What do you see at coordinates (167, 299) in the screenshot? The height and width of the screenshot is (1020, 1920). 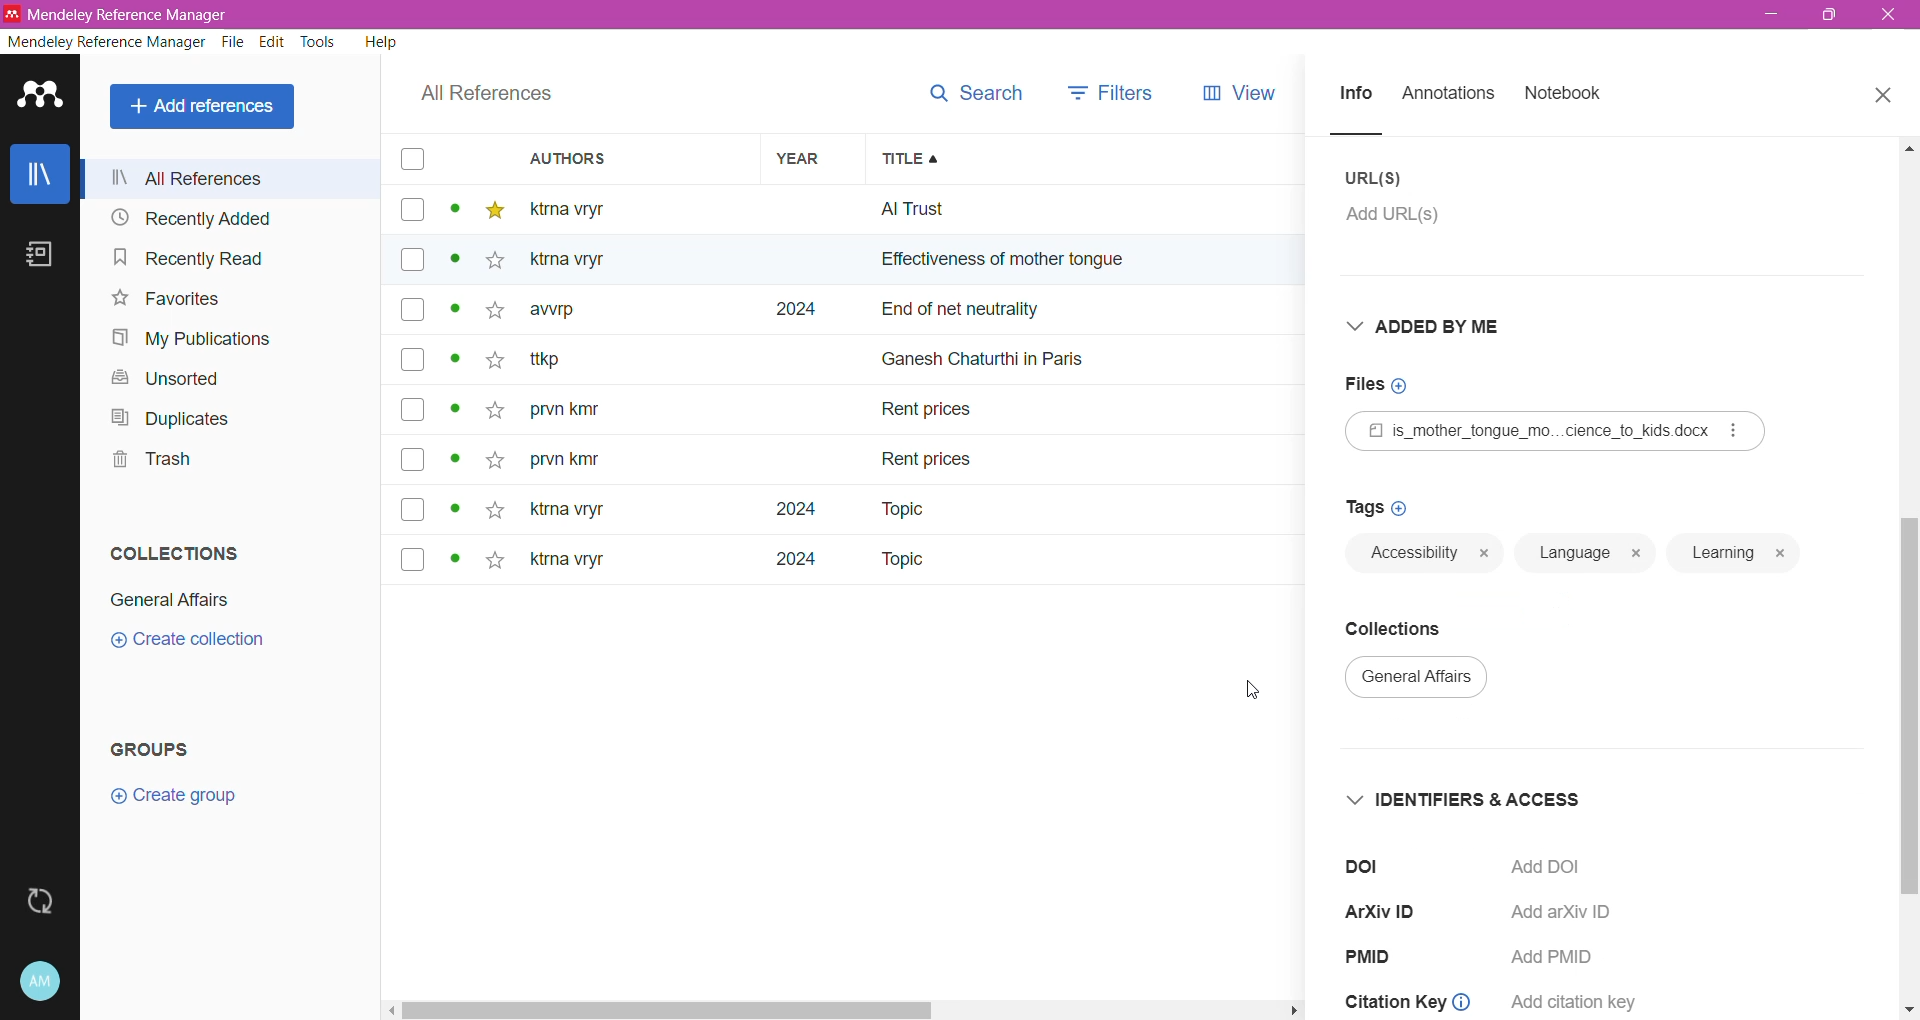 I see `Favorites` at bounding box center [167, 299].